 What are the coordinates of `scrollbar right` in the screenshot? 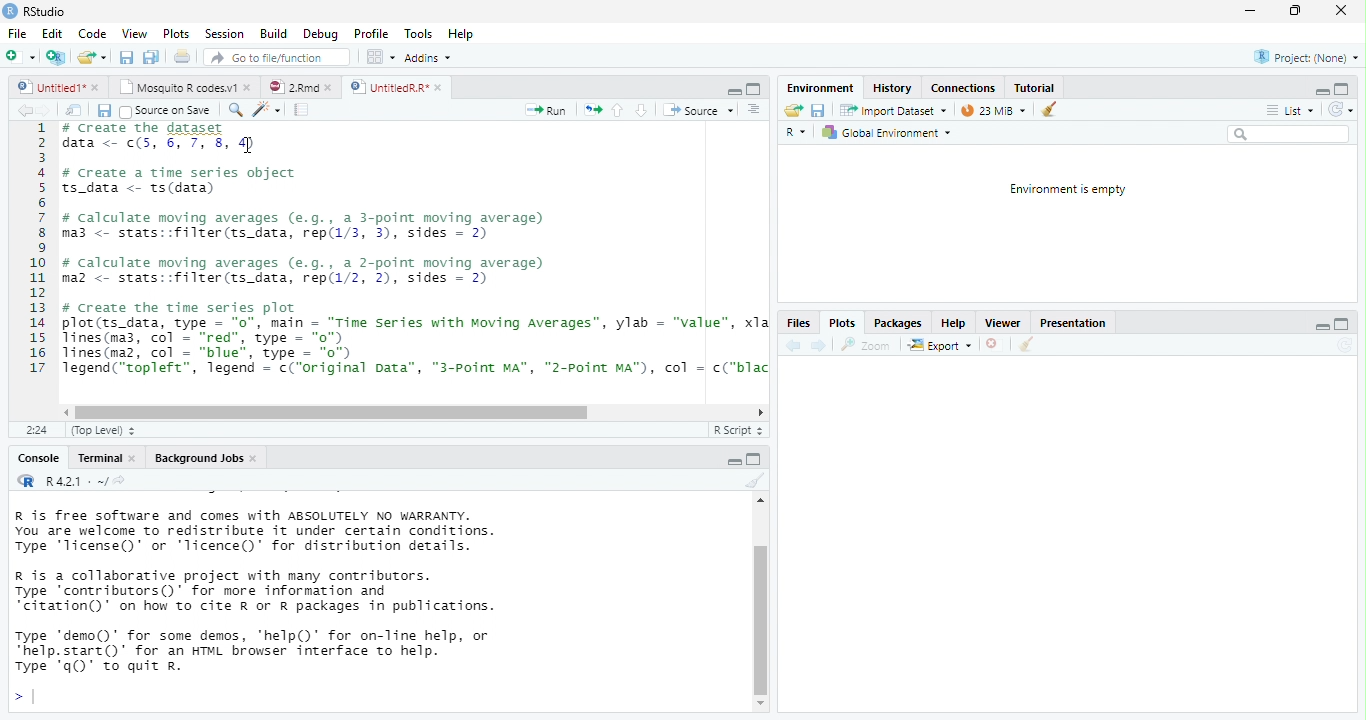 It's located at (758, 413).